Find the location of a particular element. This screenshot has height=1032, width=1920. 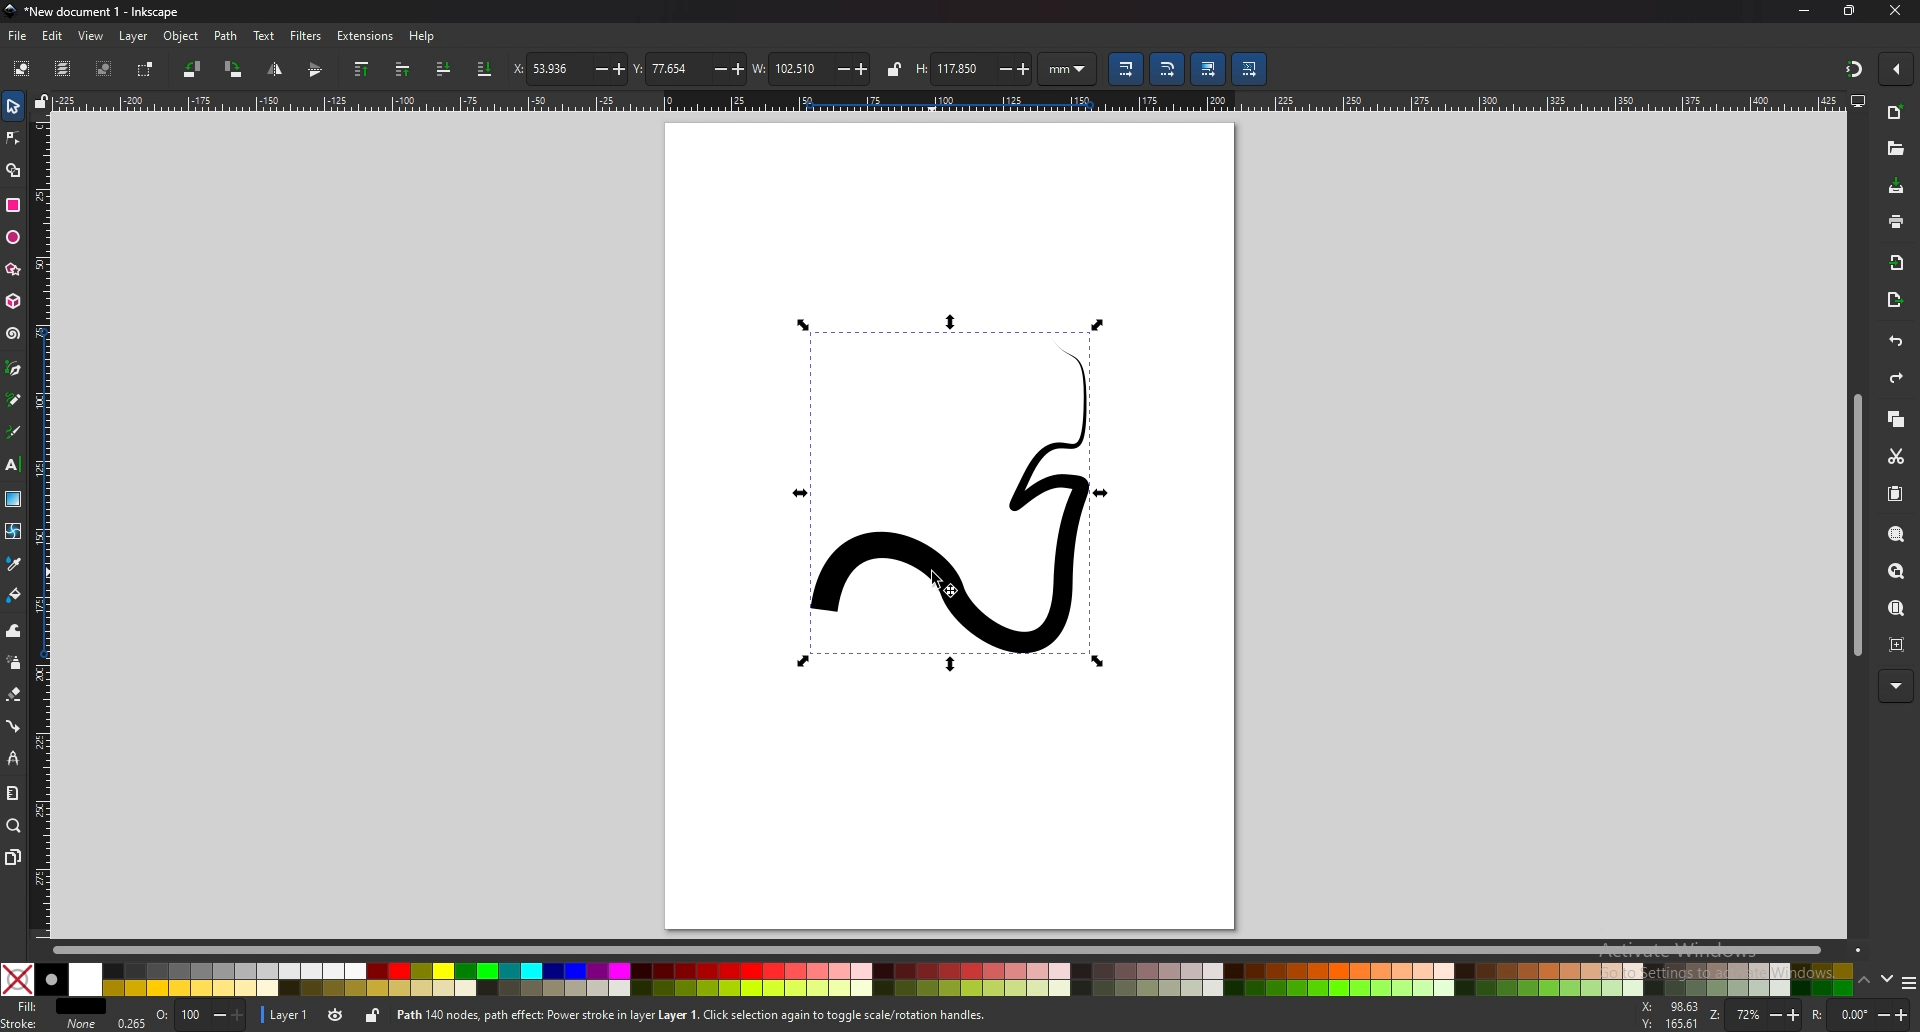

toggle visibility is located at coordinates (337, 1015).